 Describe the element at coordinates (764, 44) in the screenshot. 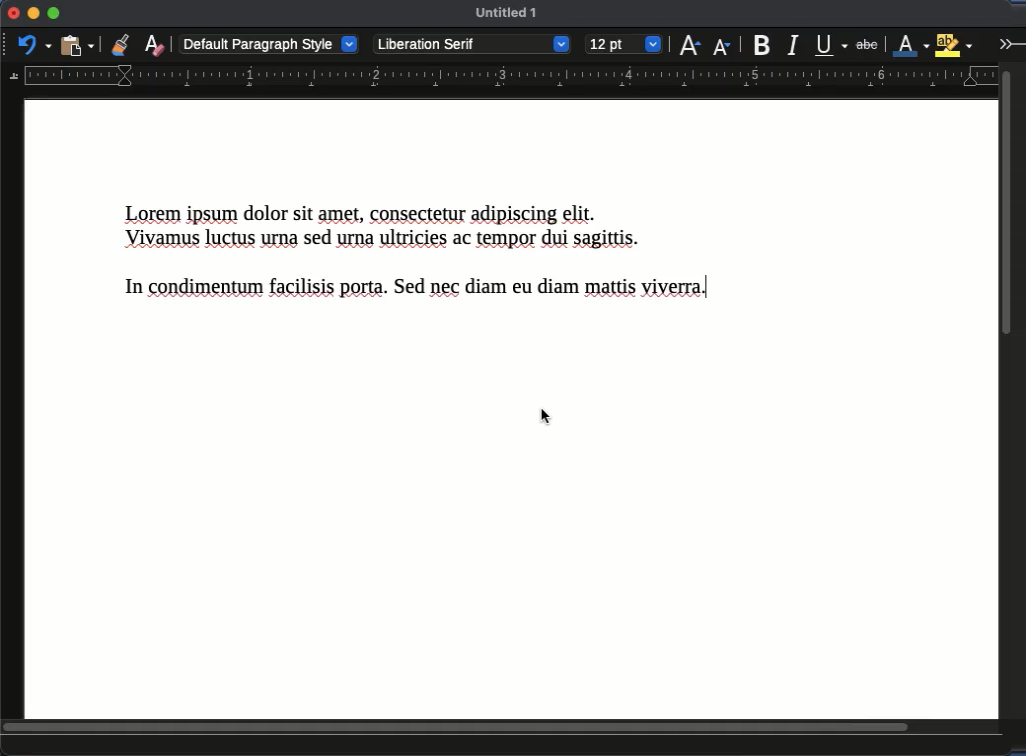

I see `bold` at that location.